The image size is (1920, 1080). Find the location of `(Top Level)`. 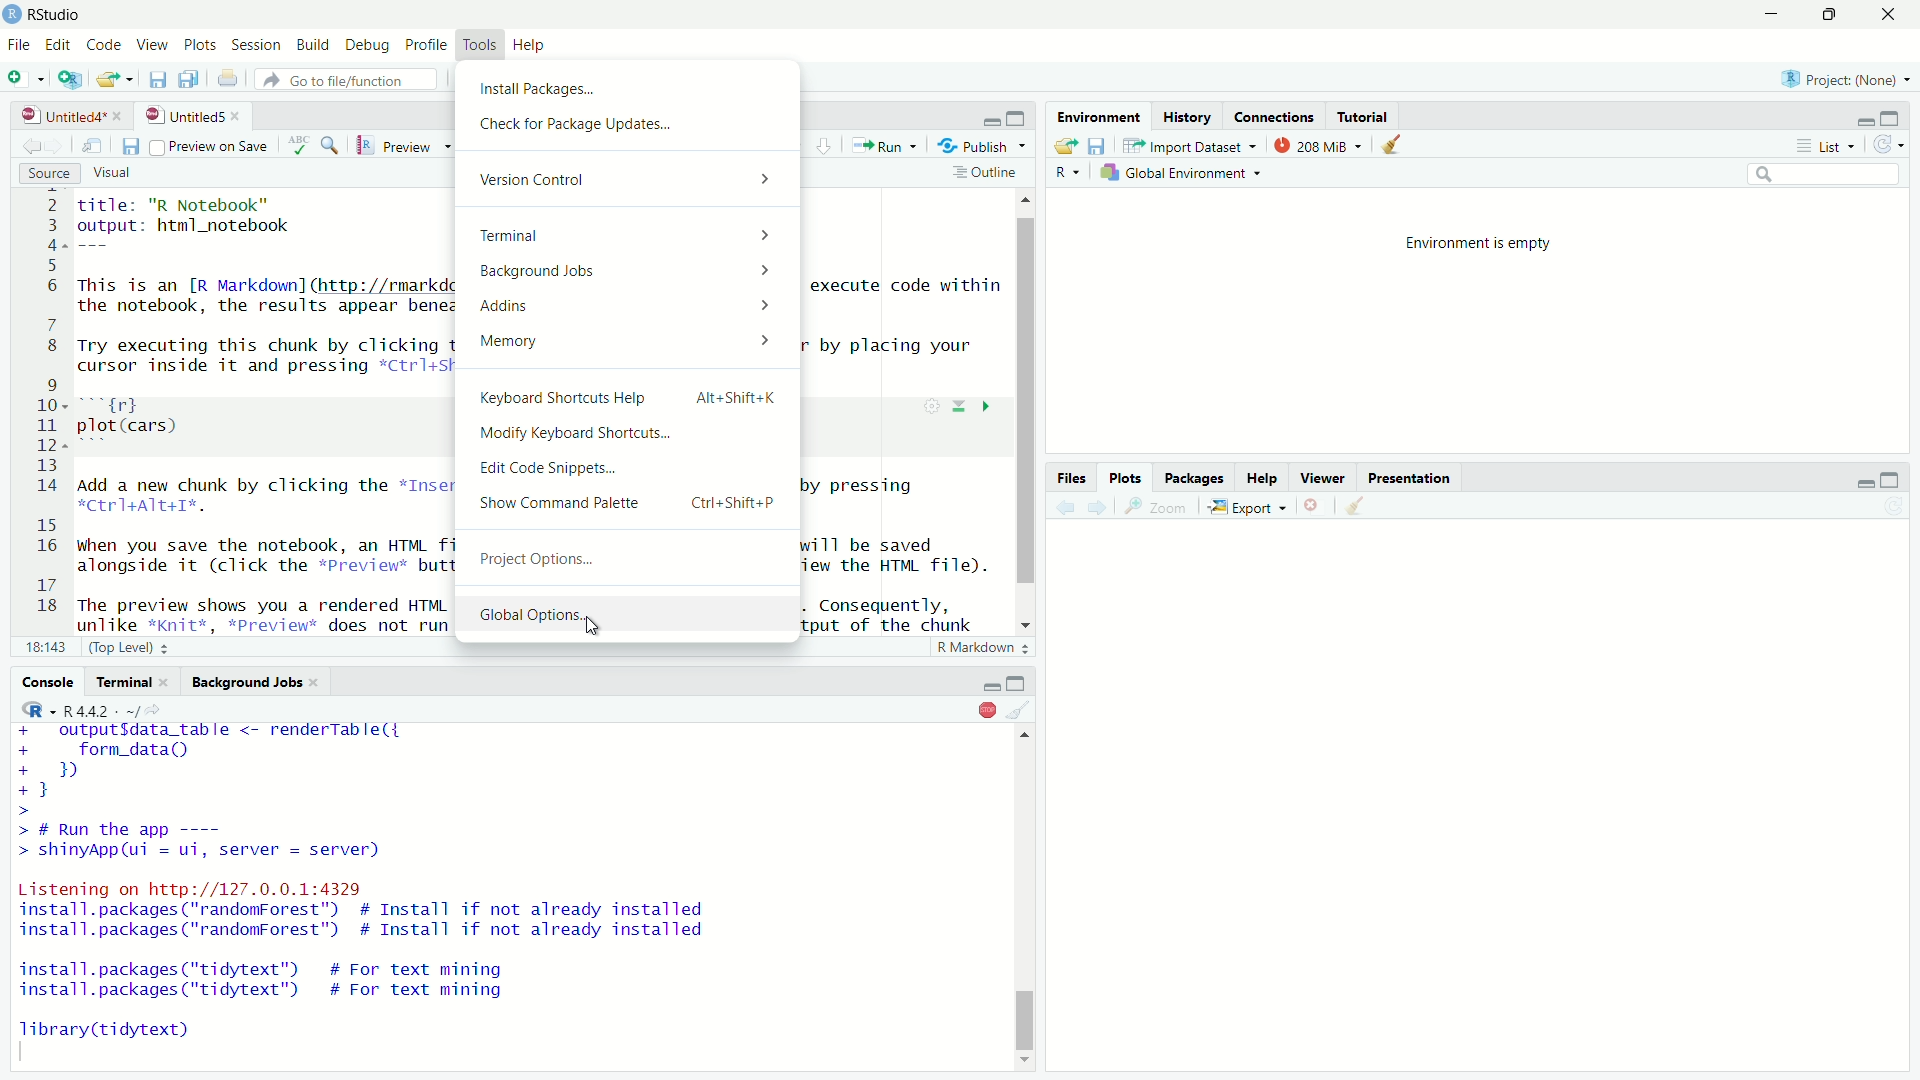

(Top Level) is located at coordinates (132, 646).